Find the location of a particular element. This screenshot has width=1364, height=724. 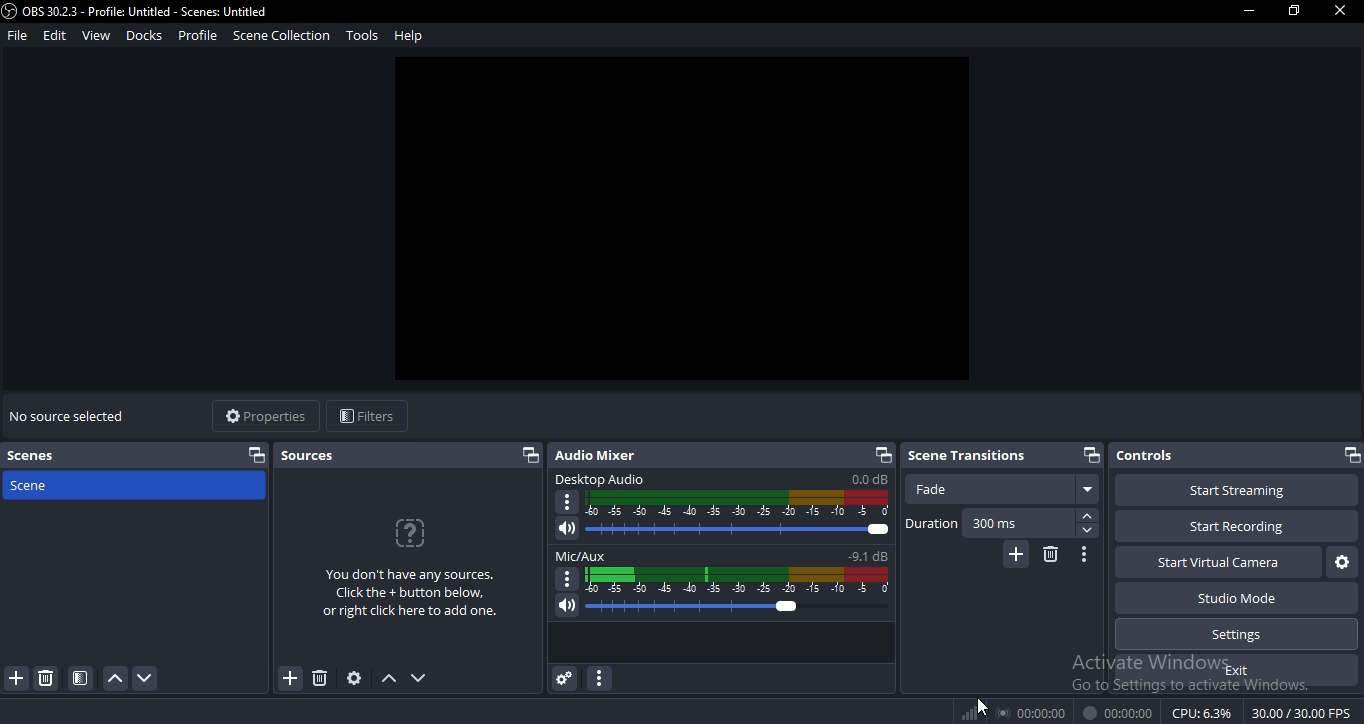

start recording is located at coordinates (1231, 524).